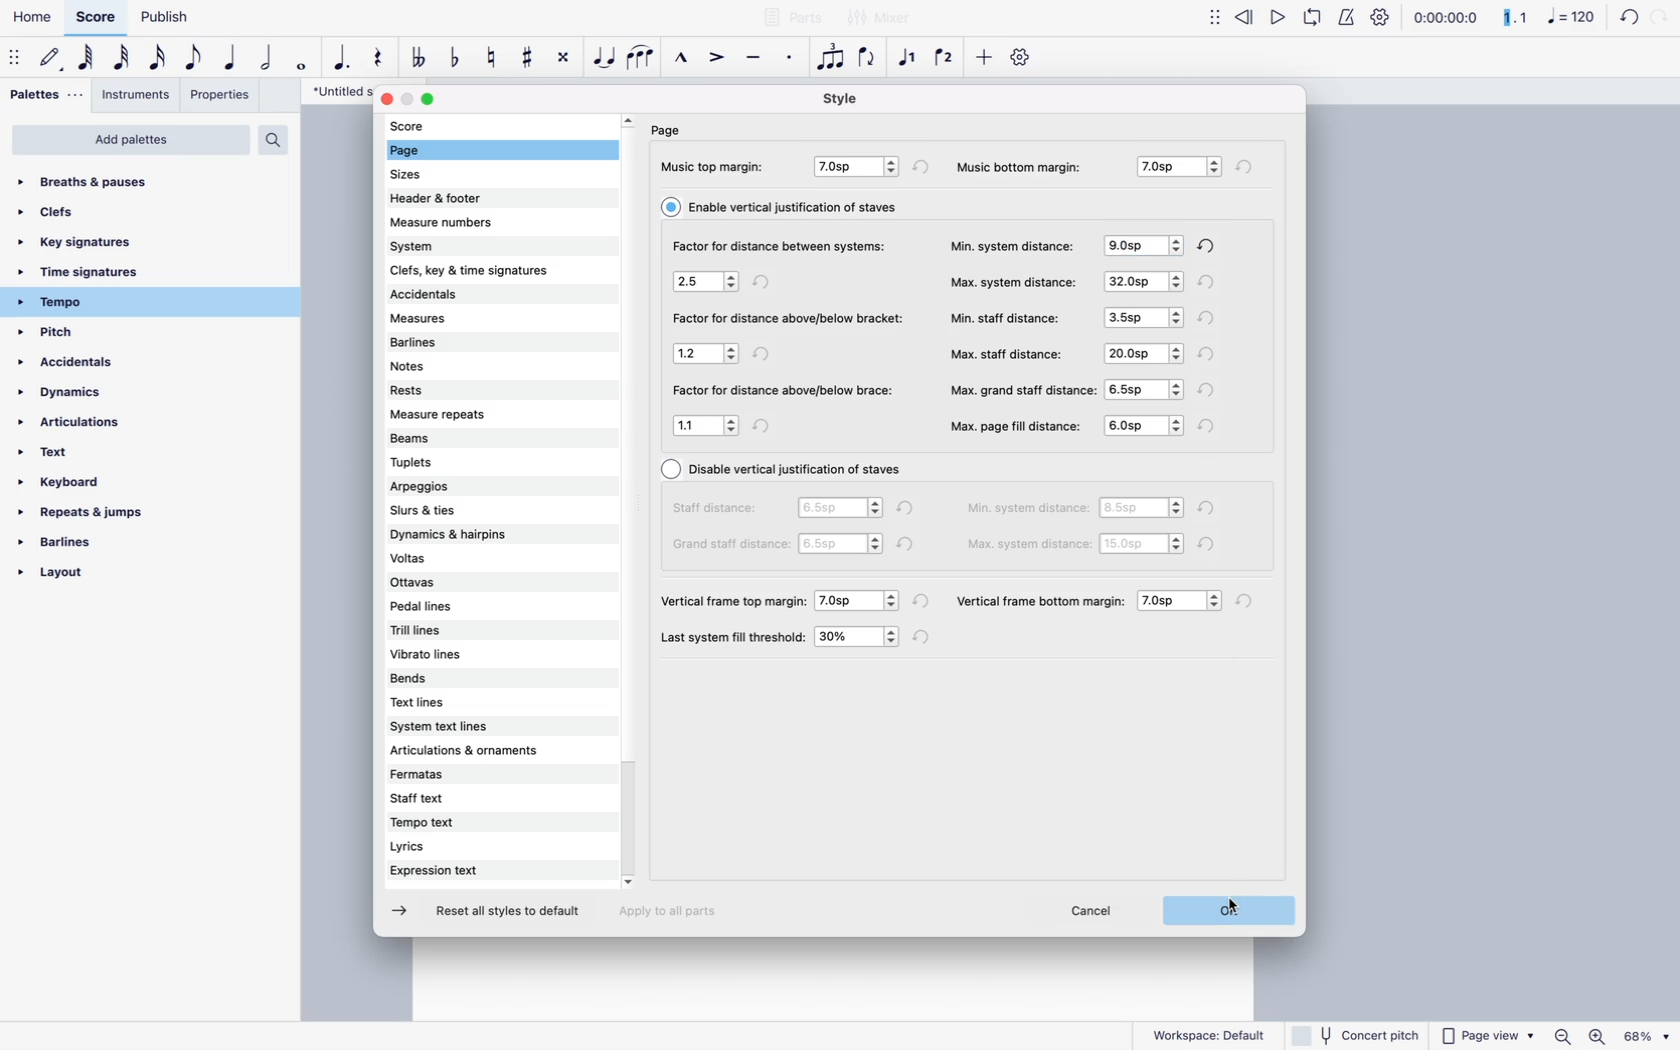 The height and width of the screenshot is (1050, 1680). I want to click on system text lines, so click(467, 728).